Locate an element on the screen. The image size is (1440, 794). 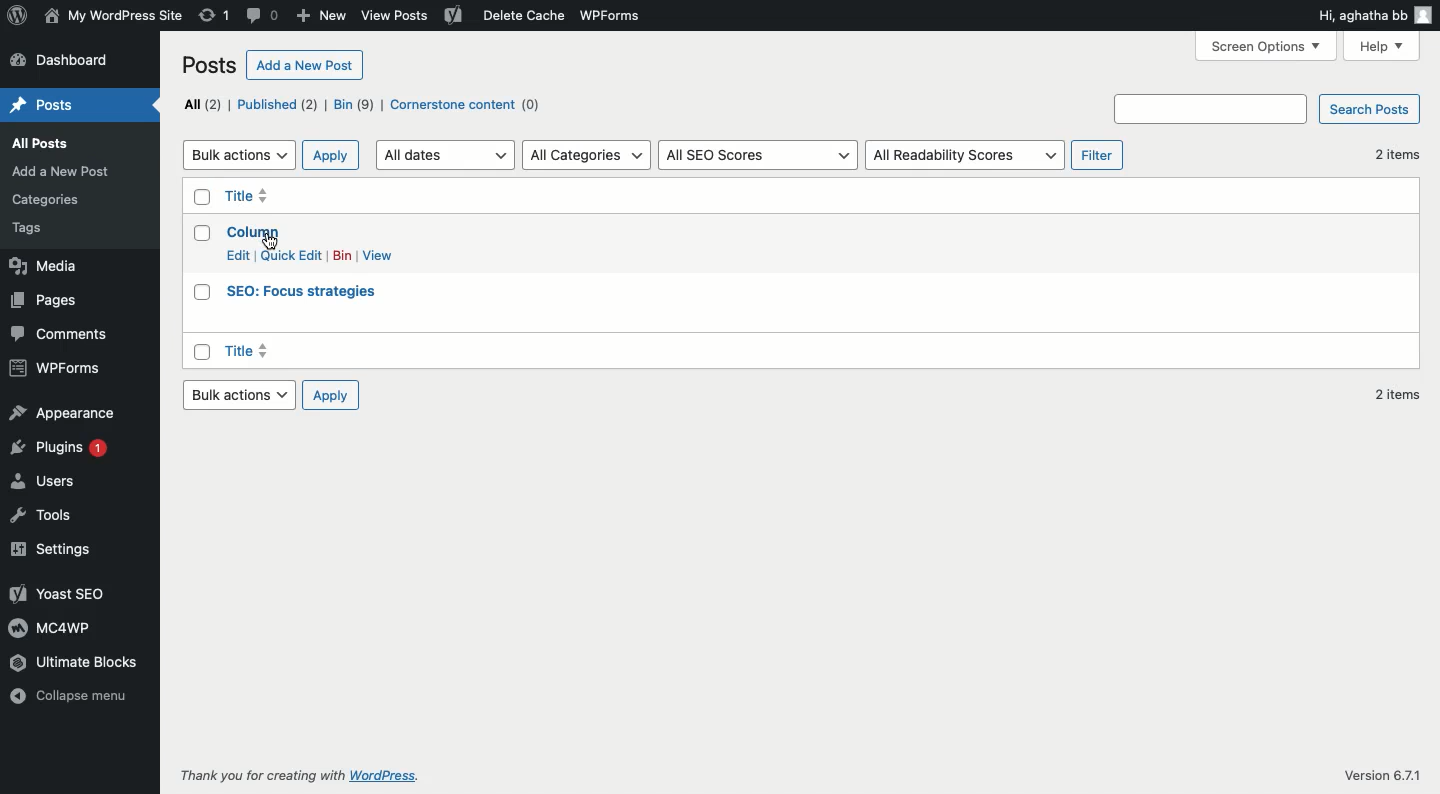
Bulk actions is located at coordinates (239, 153).